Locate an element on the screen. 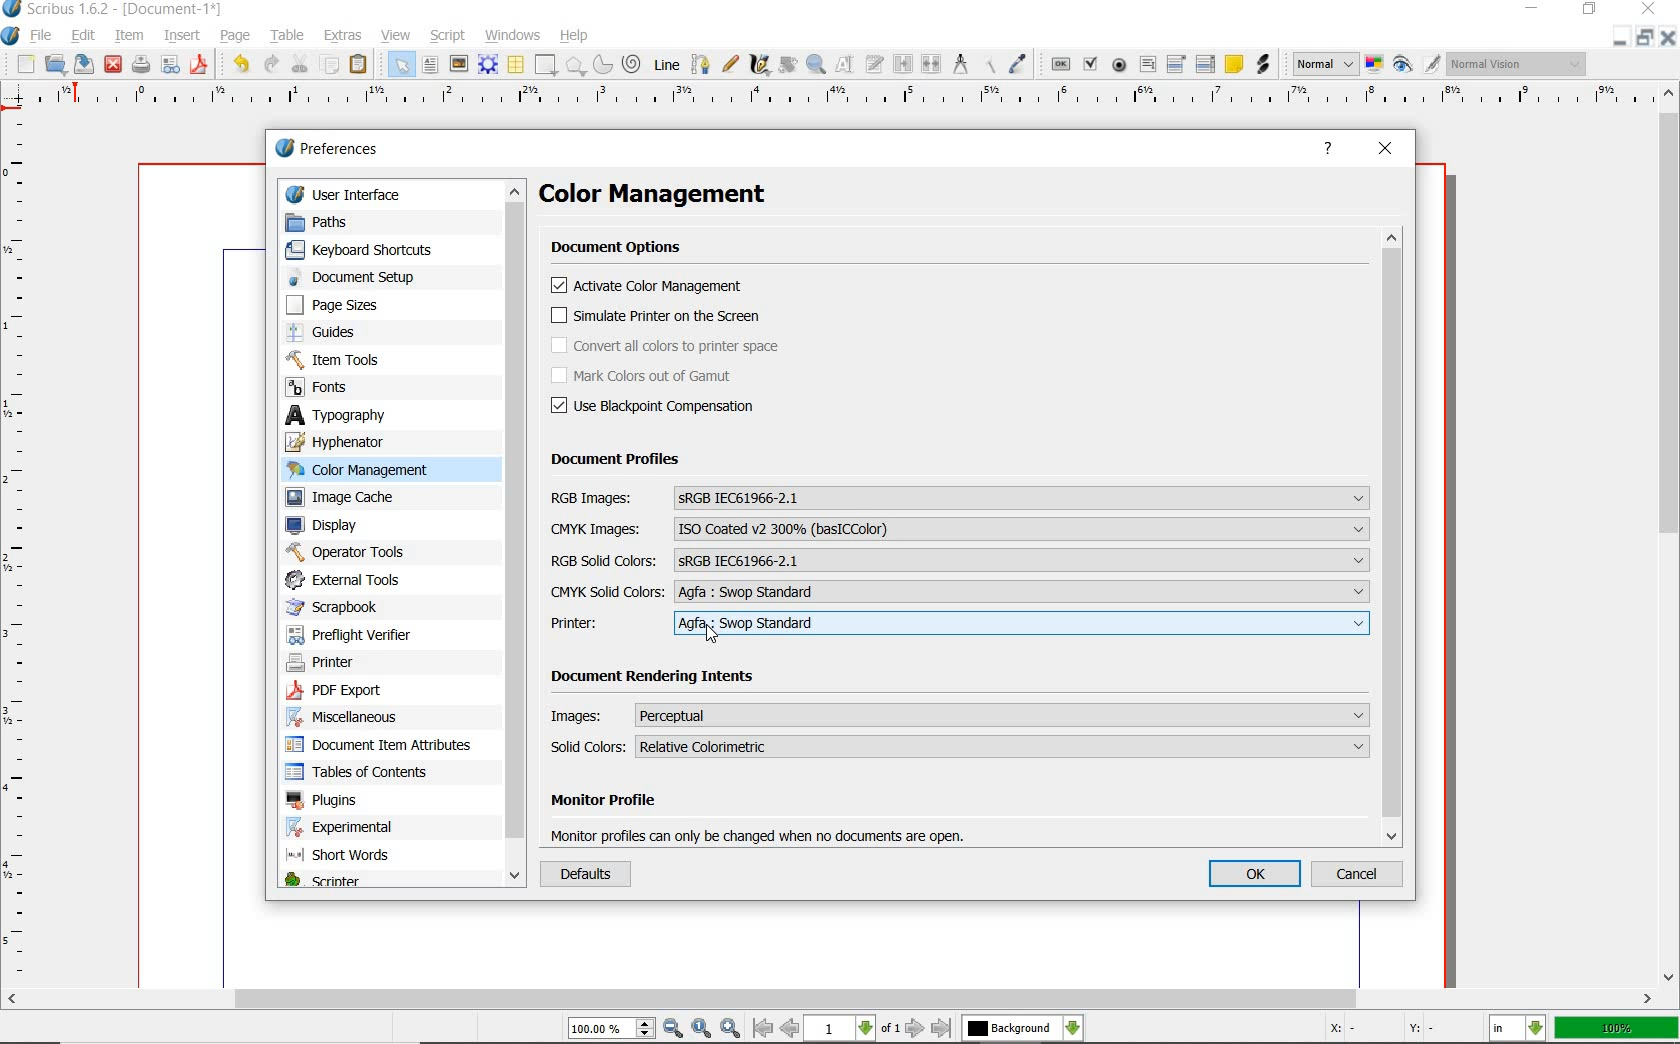 Image resolution: width=1680 pixels, height=1044 pixels. link text frames is located at coordinates (900, 66).